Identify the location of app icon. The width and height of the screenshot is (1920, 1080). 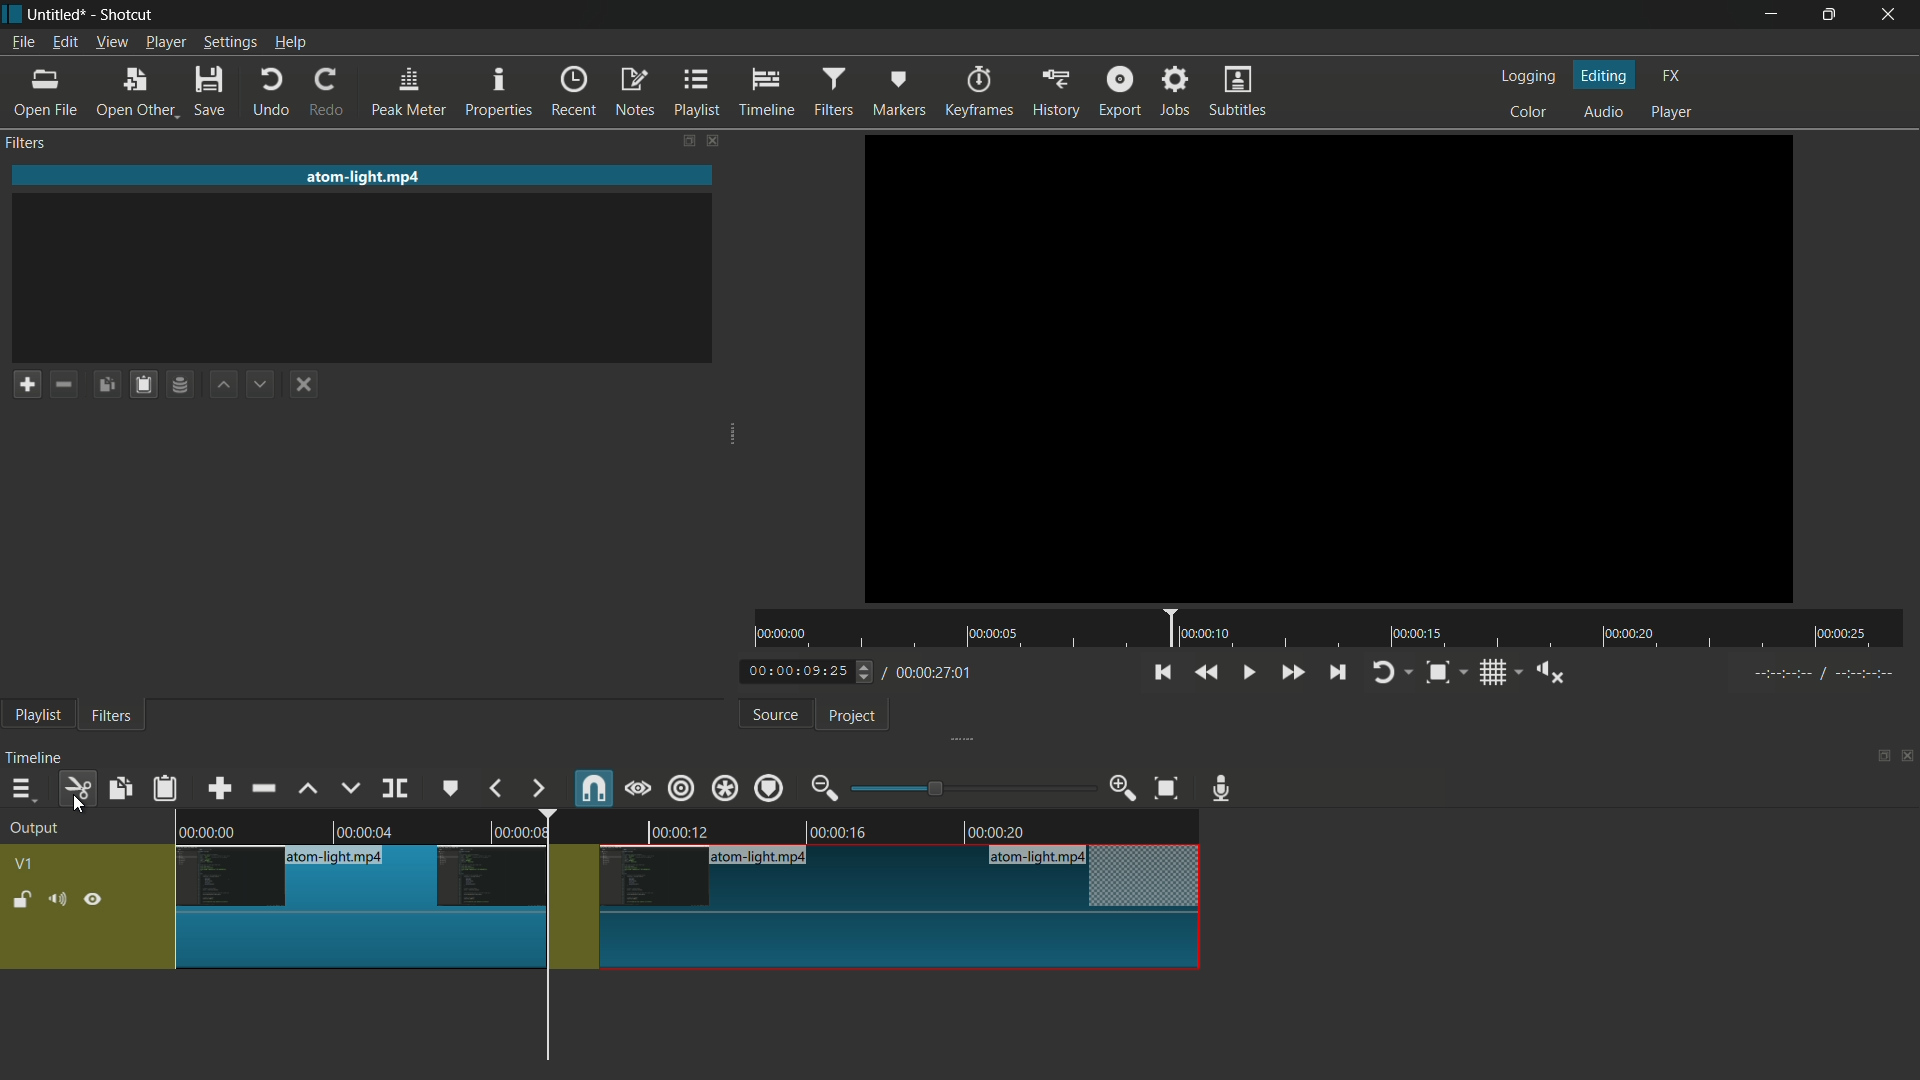
(12, 15).